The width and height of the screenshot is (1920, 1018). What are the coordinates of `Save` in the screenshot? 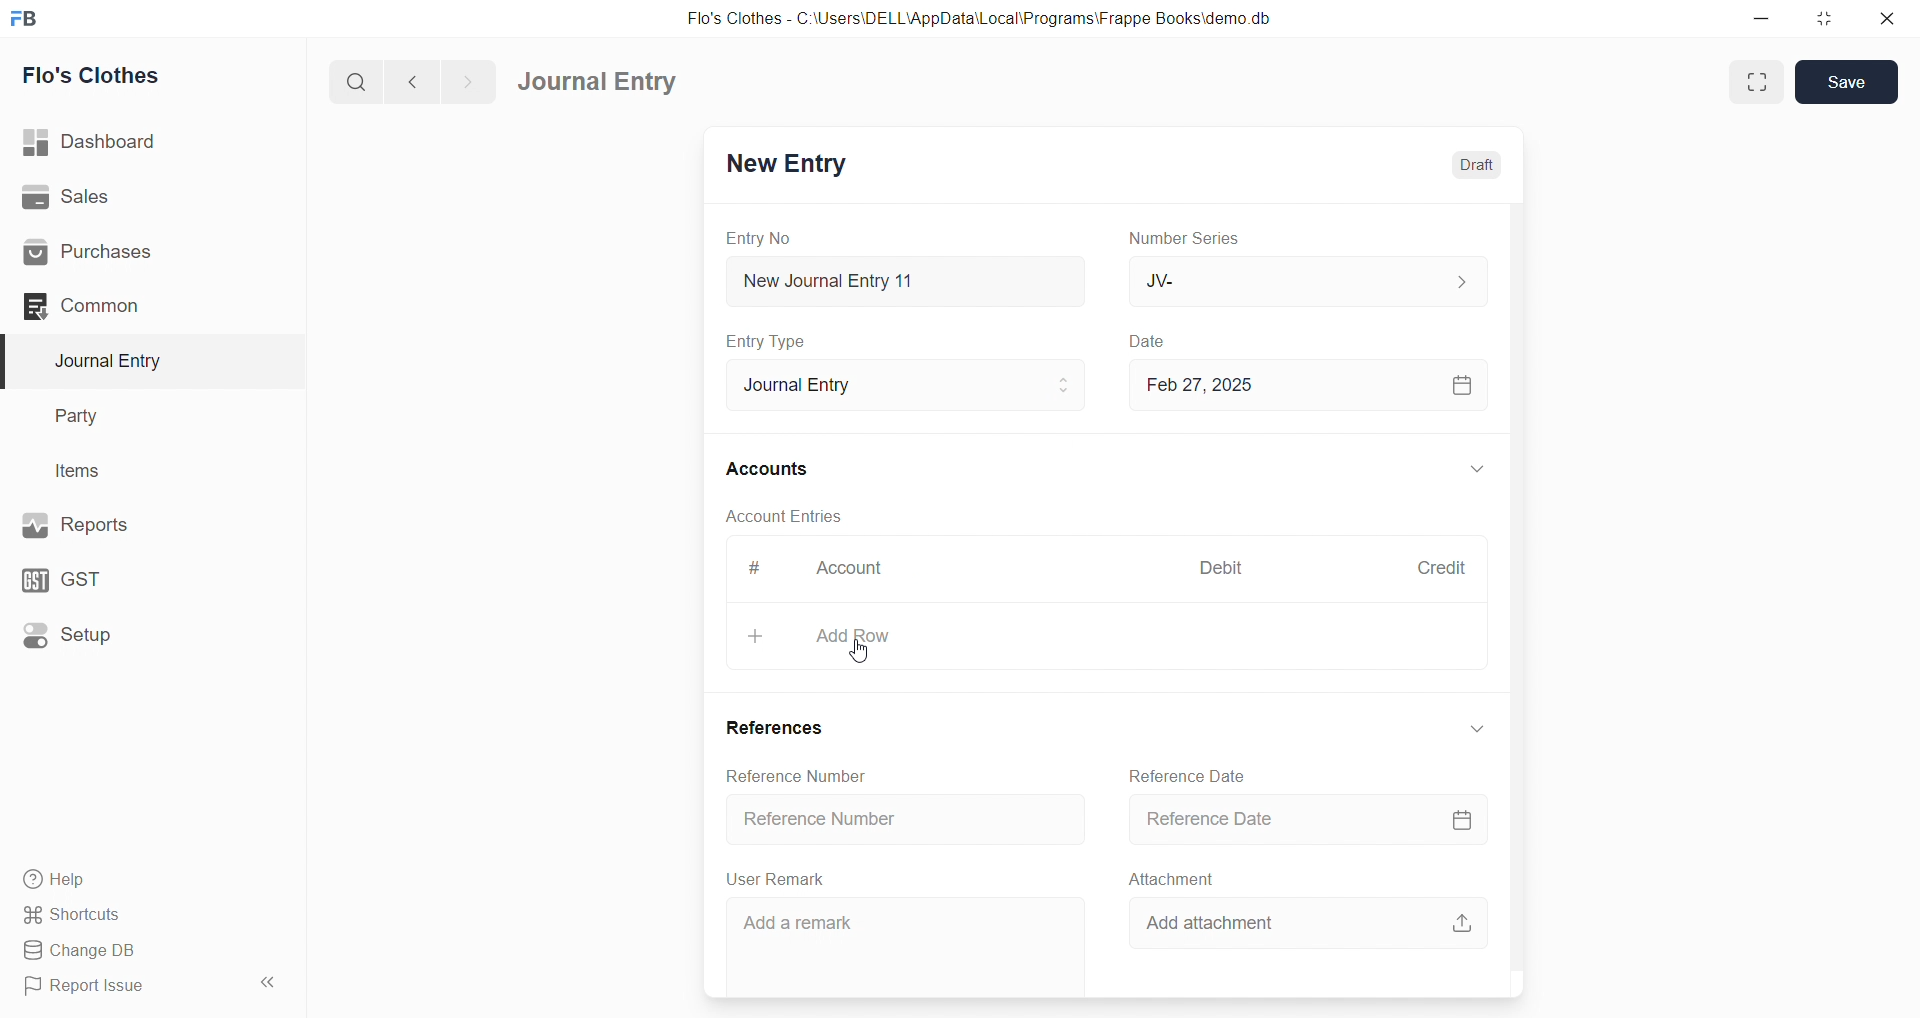 It's located at (1847, 82).